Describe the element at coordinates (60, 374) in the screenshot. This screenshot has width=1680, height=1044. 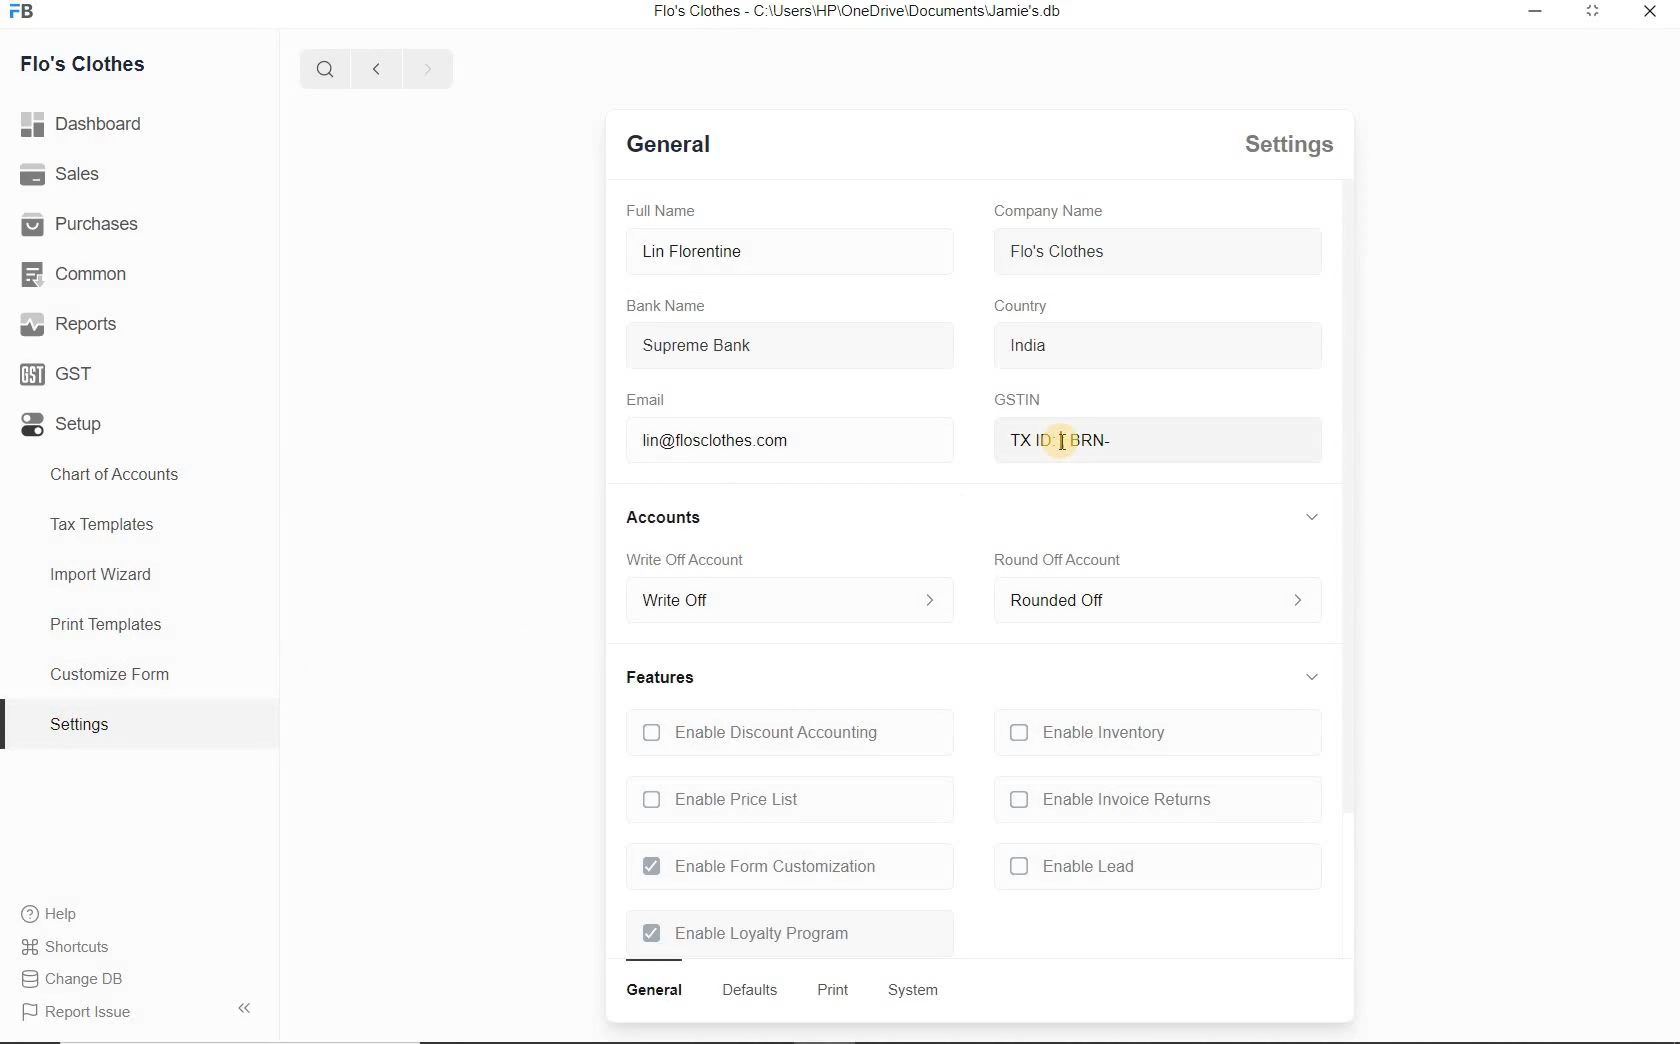
I see `GST` at that location.